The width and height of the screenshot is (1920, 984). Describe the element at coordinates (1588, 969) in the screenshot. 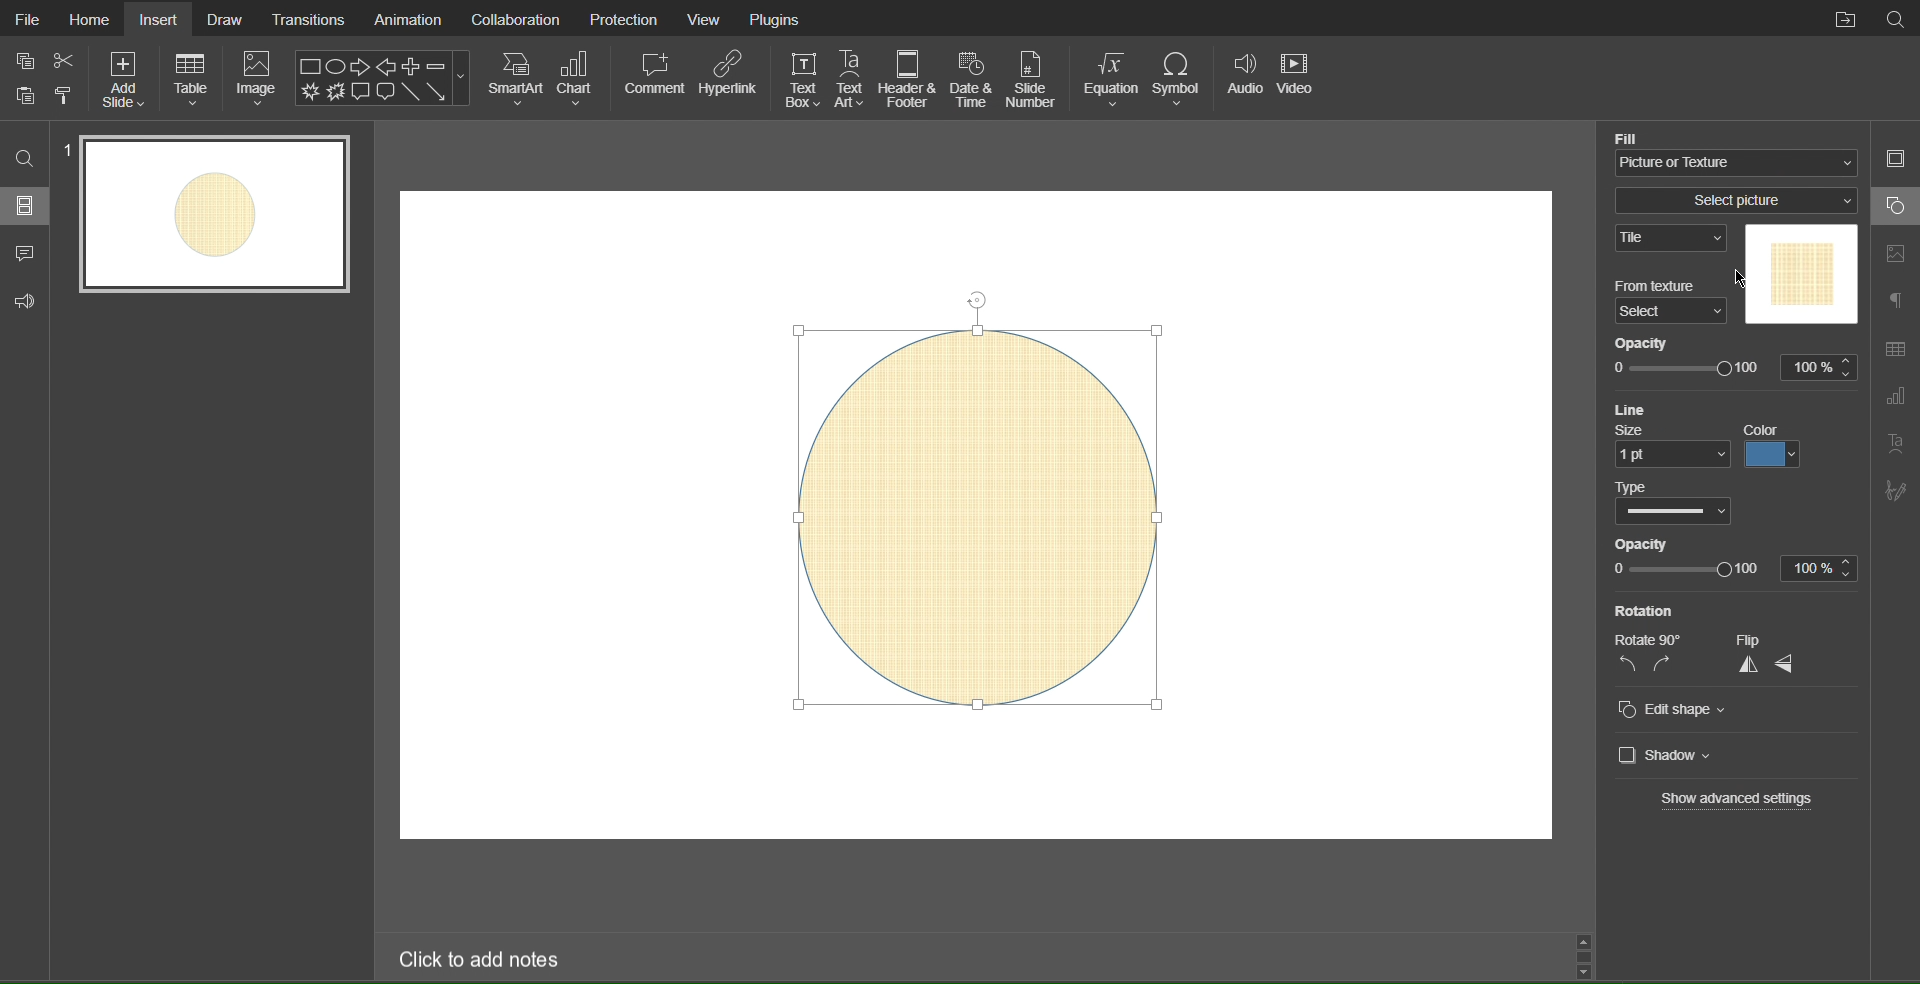

I see `scroll down` at that location.